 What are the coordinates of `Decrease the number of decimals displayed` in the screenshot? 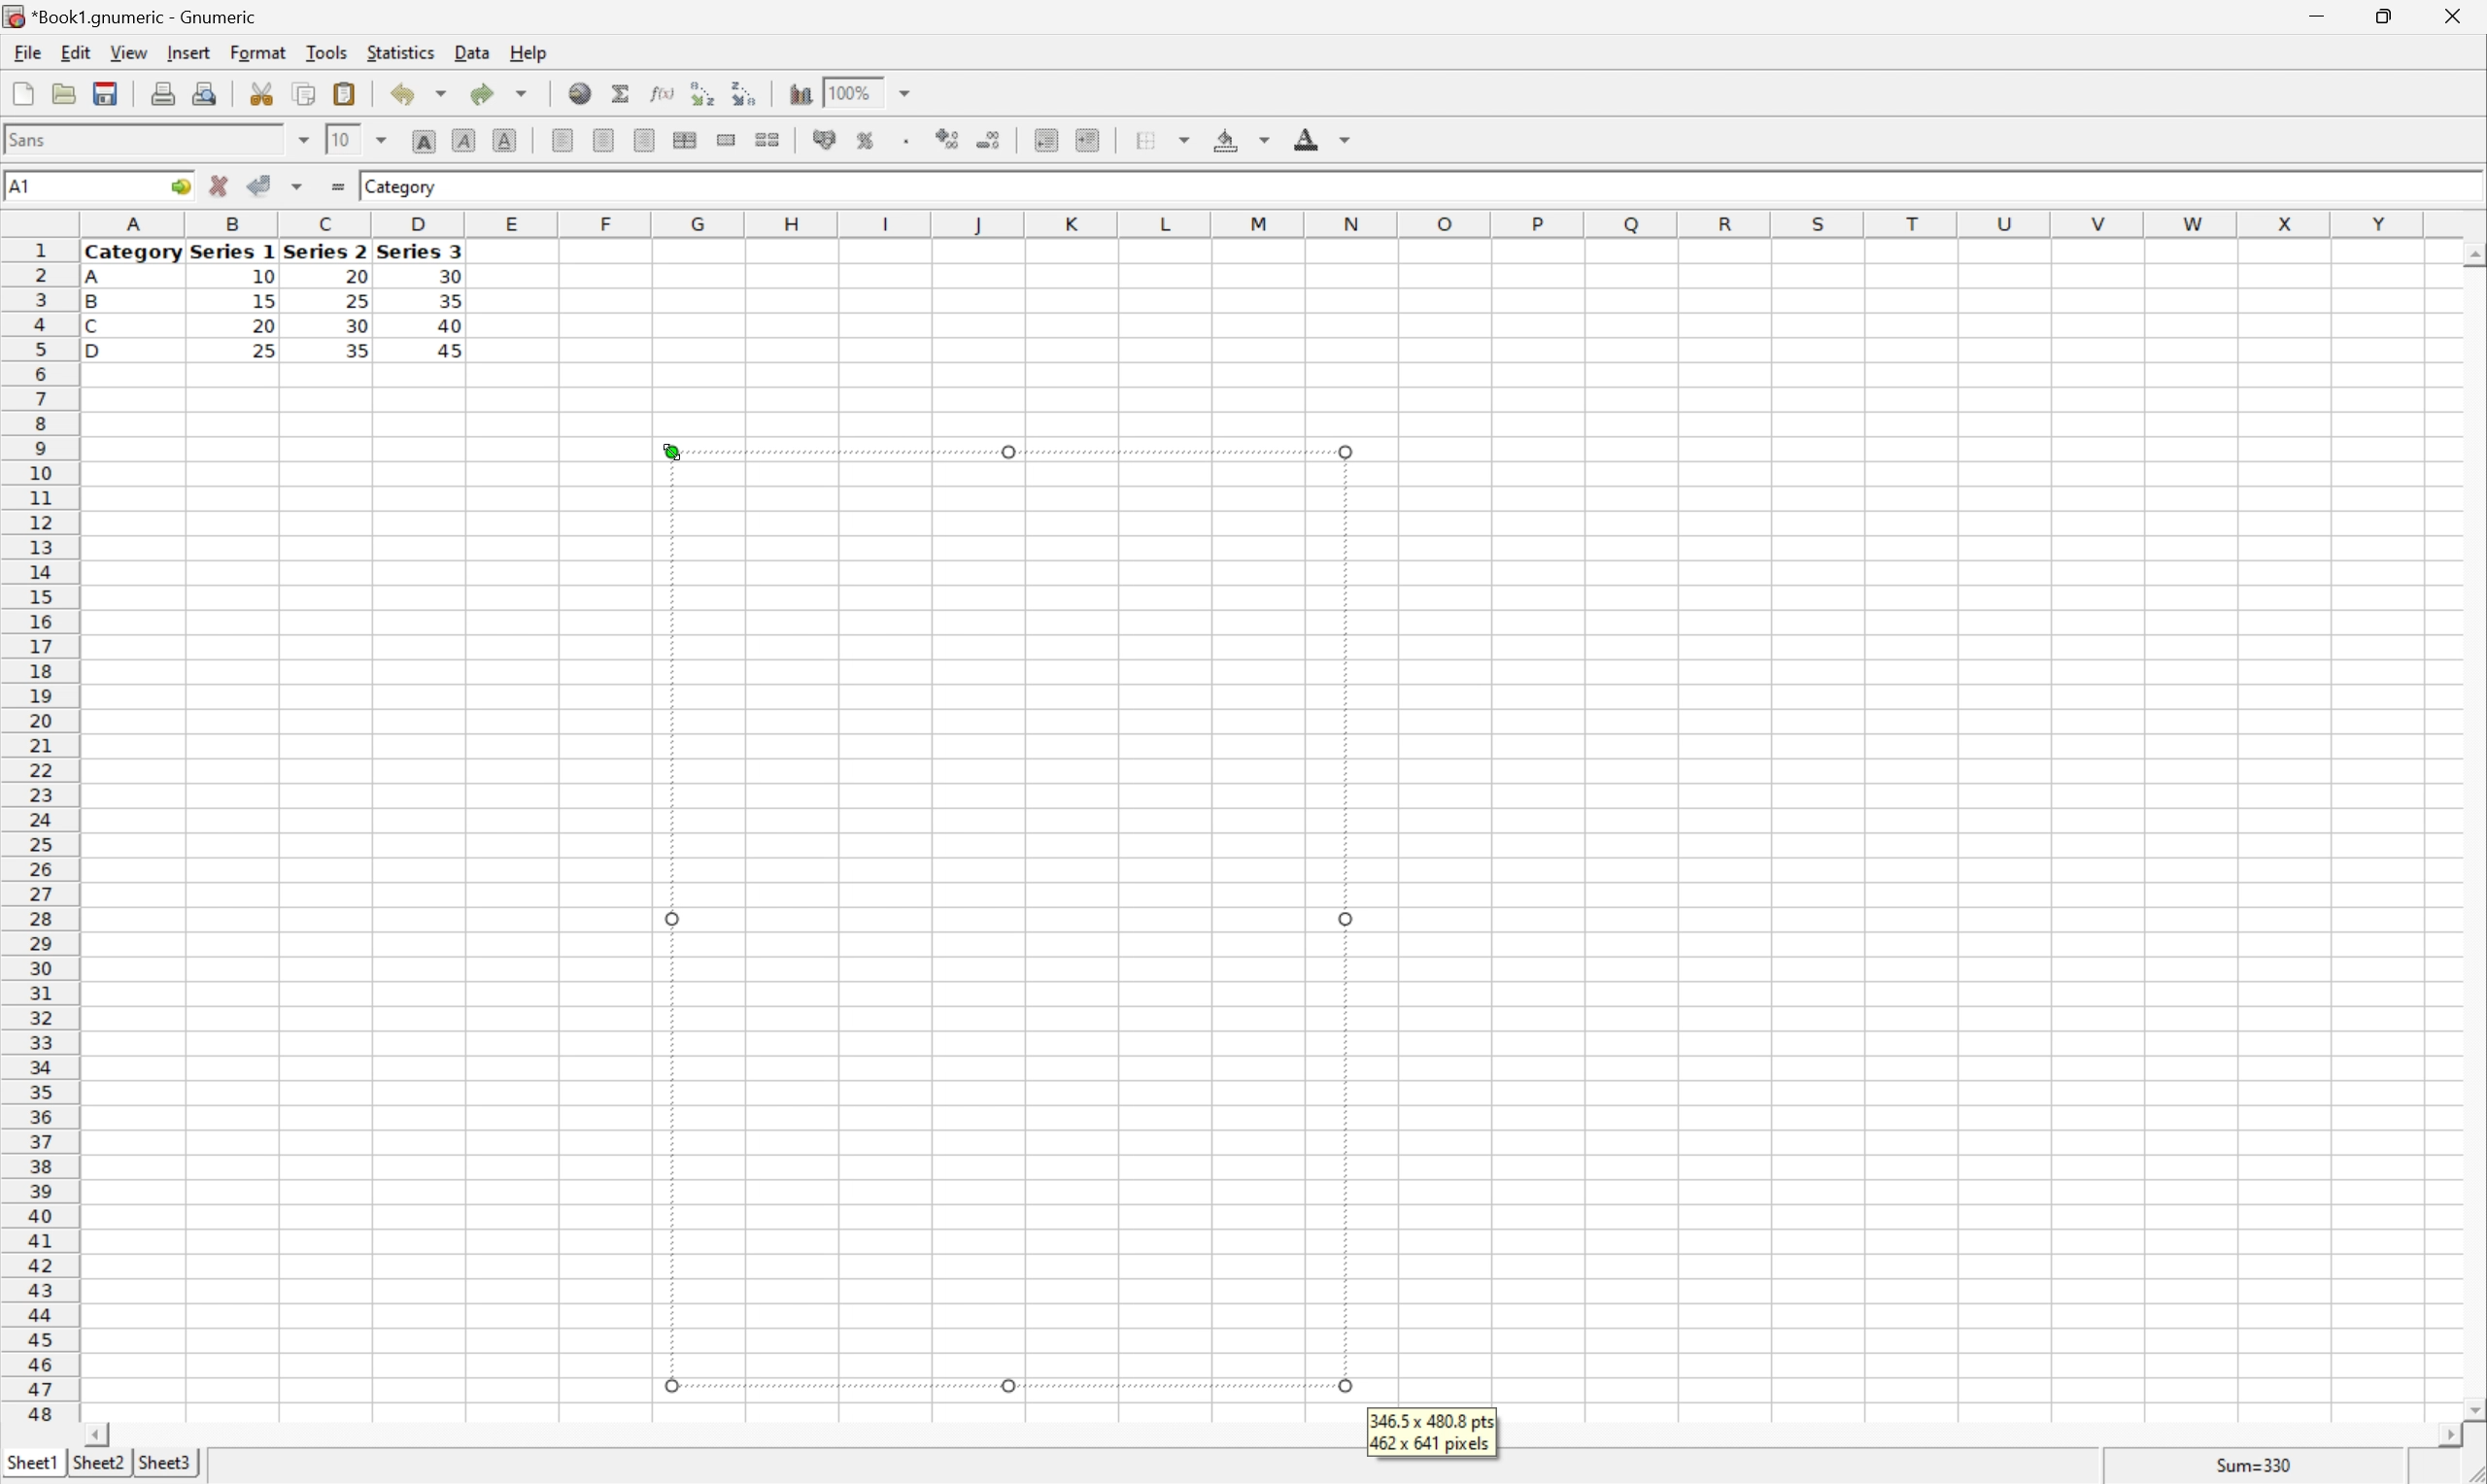 It's located at (987, 137).